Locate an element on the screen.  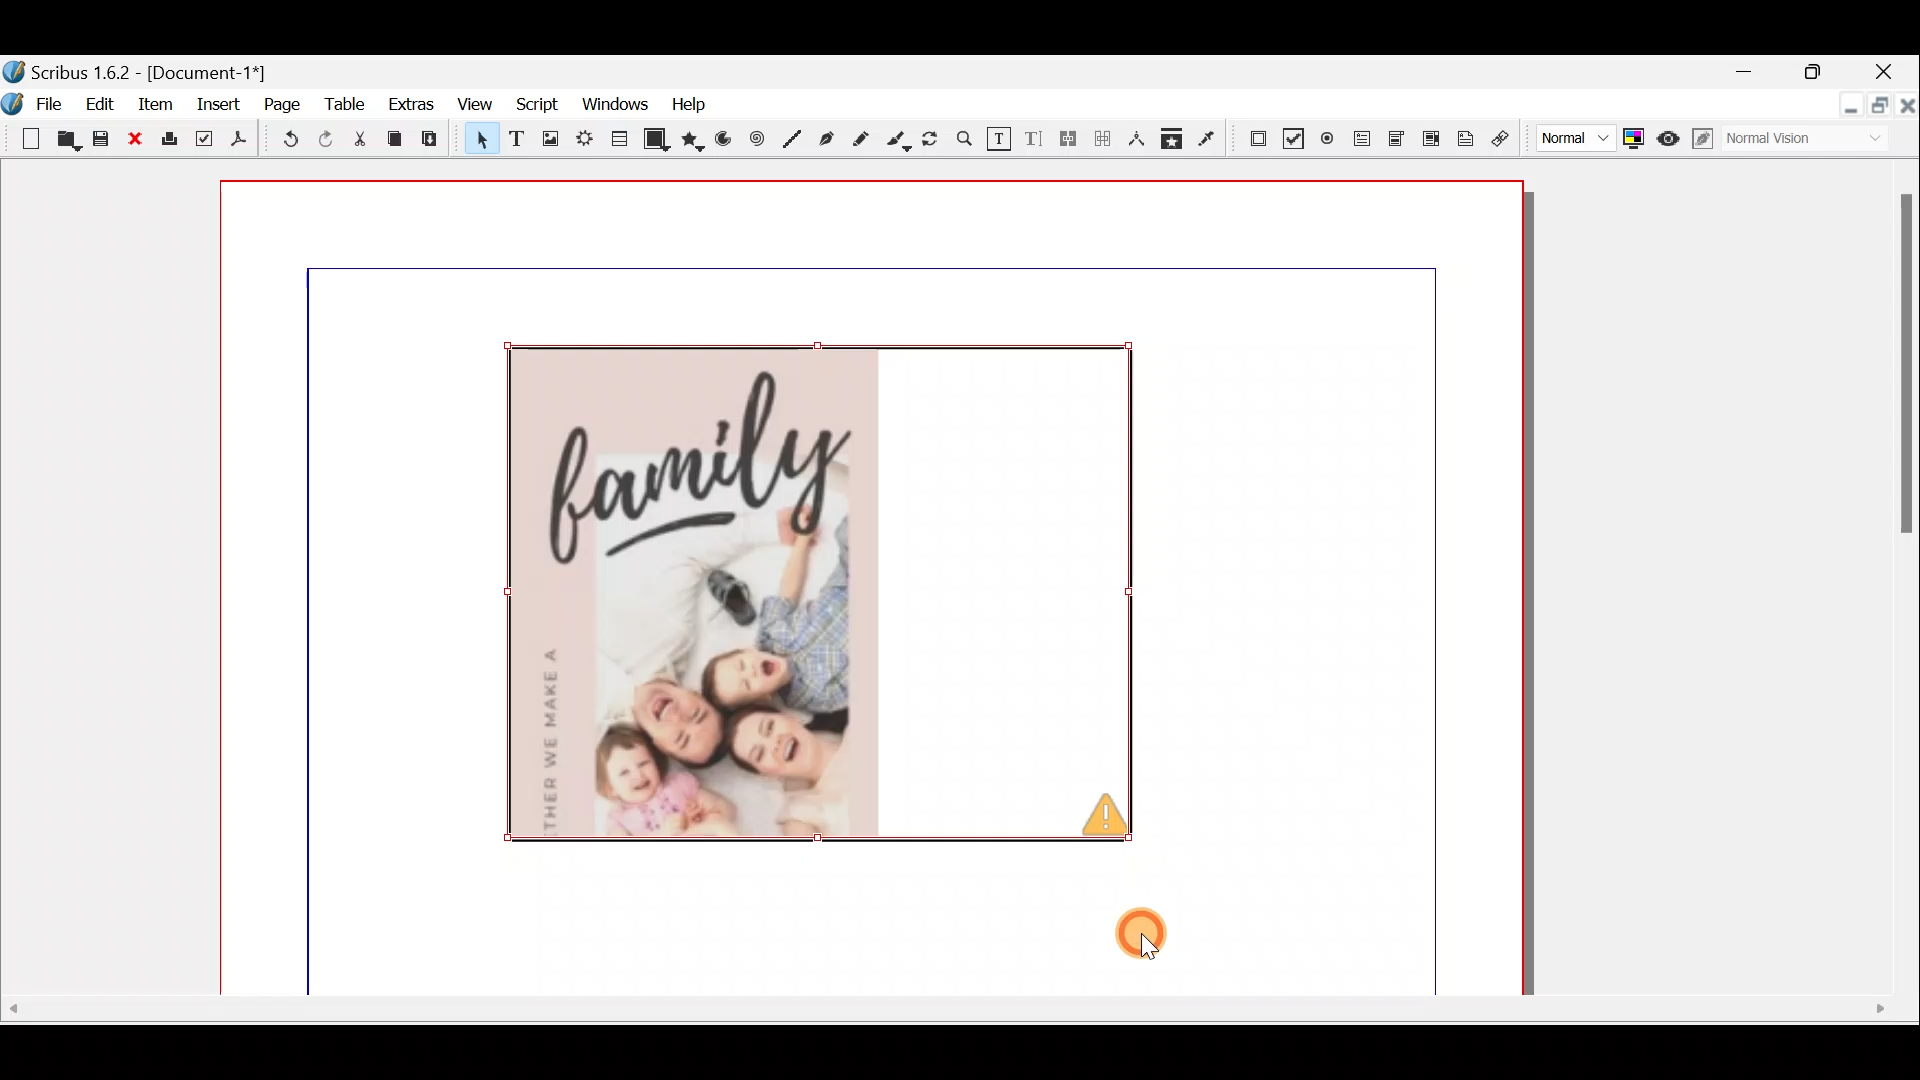
Toggle colour management system is located at coordinates (1632, 134).